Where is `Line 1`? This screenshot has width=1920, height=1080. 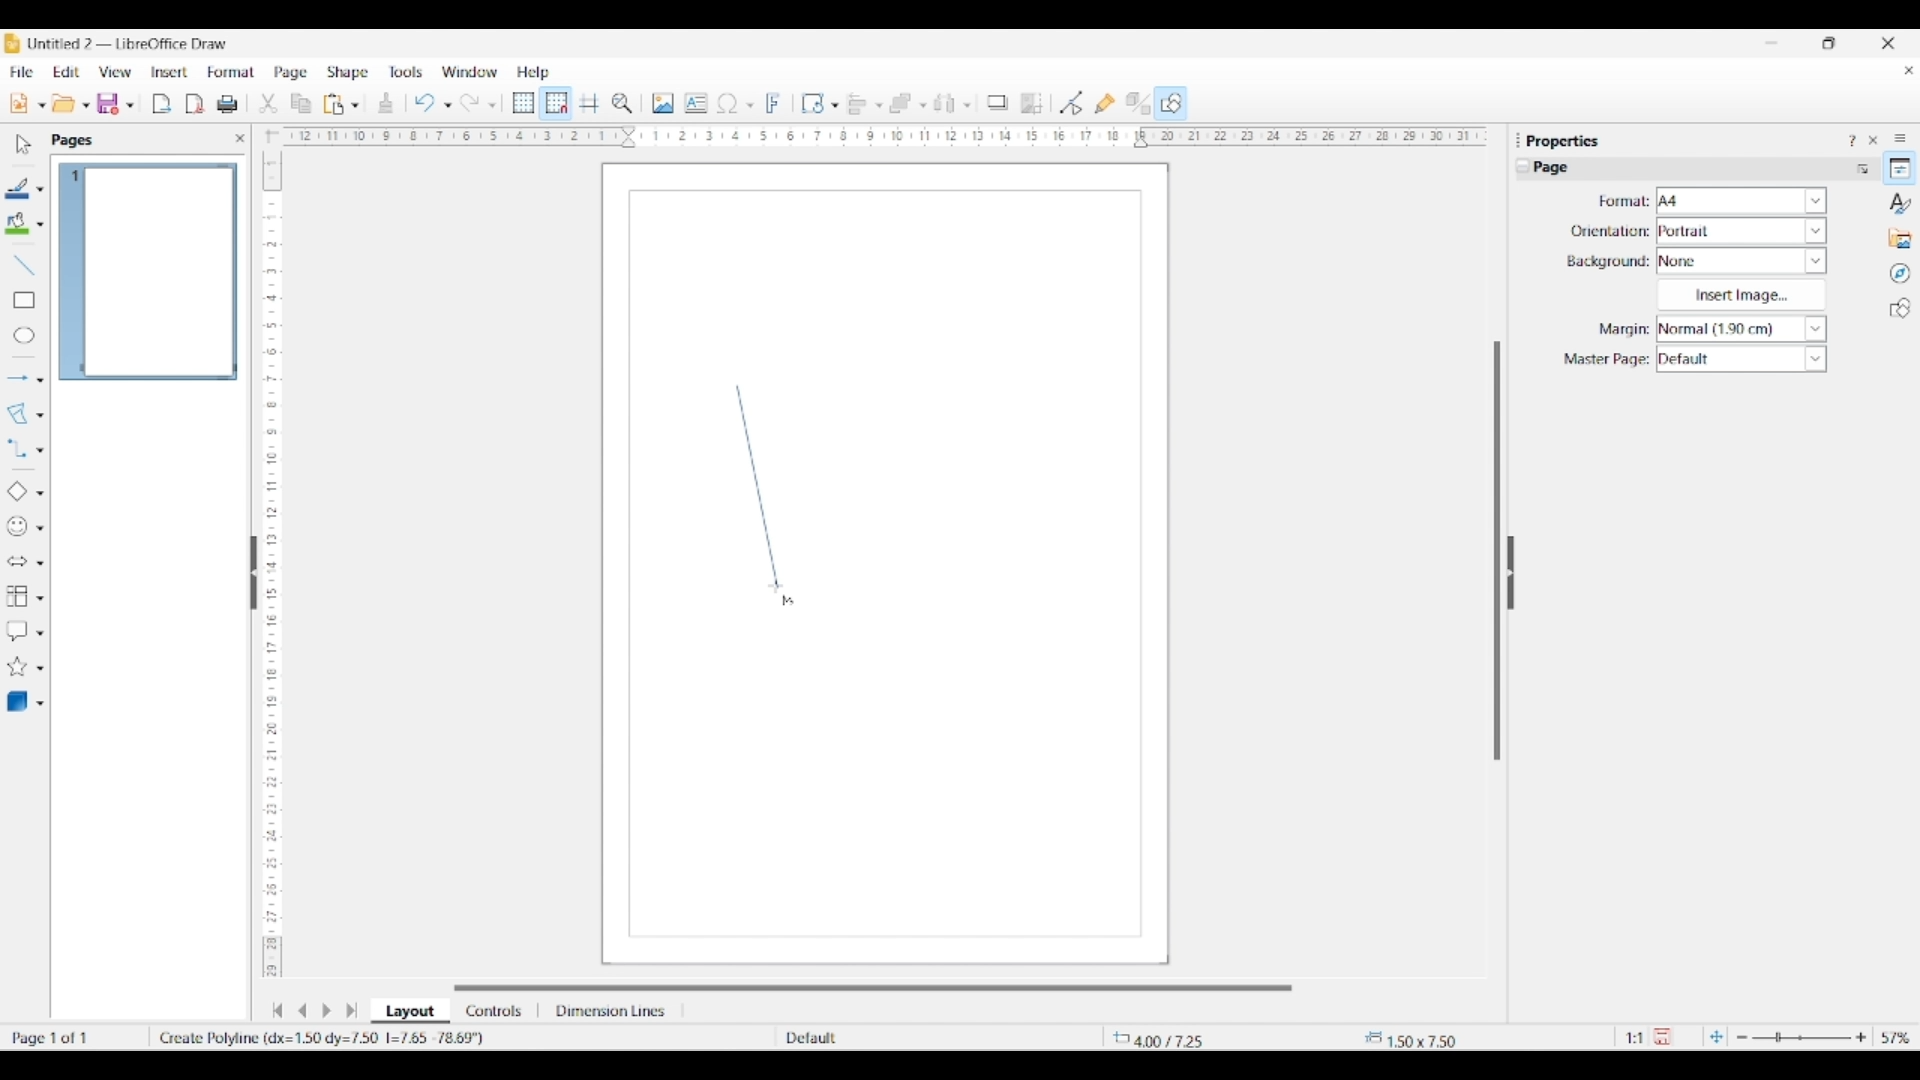
Line 1 is located at coordinates (757, 486).